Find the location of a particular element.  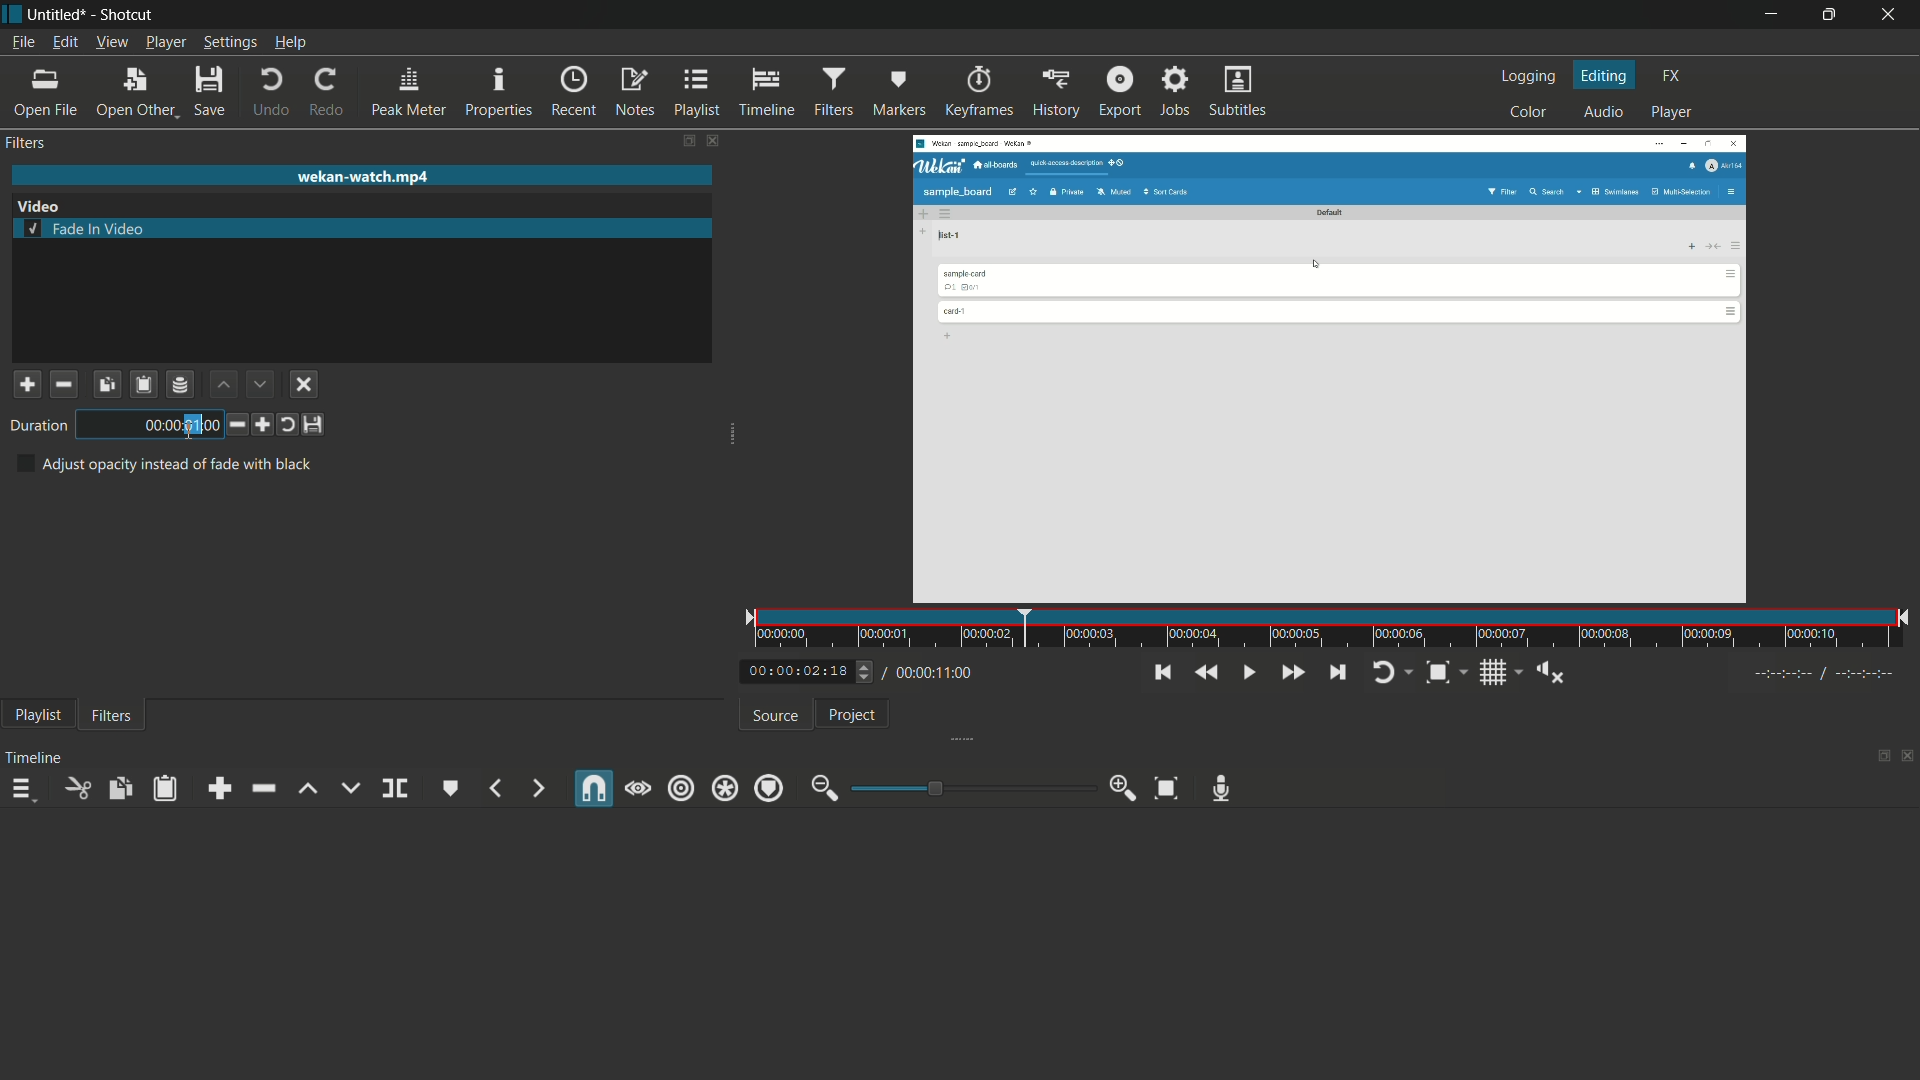

toggle grid is located at coordinates (1495, 674).